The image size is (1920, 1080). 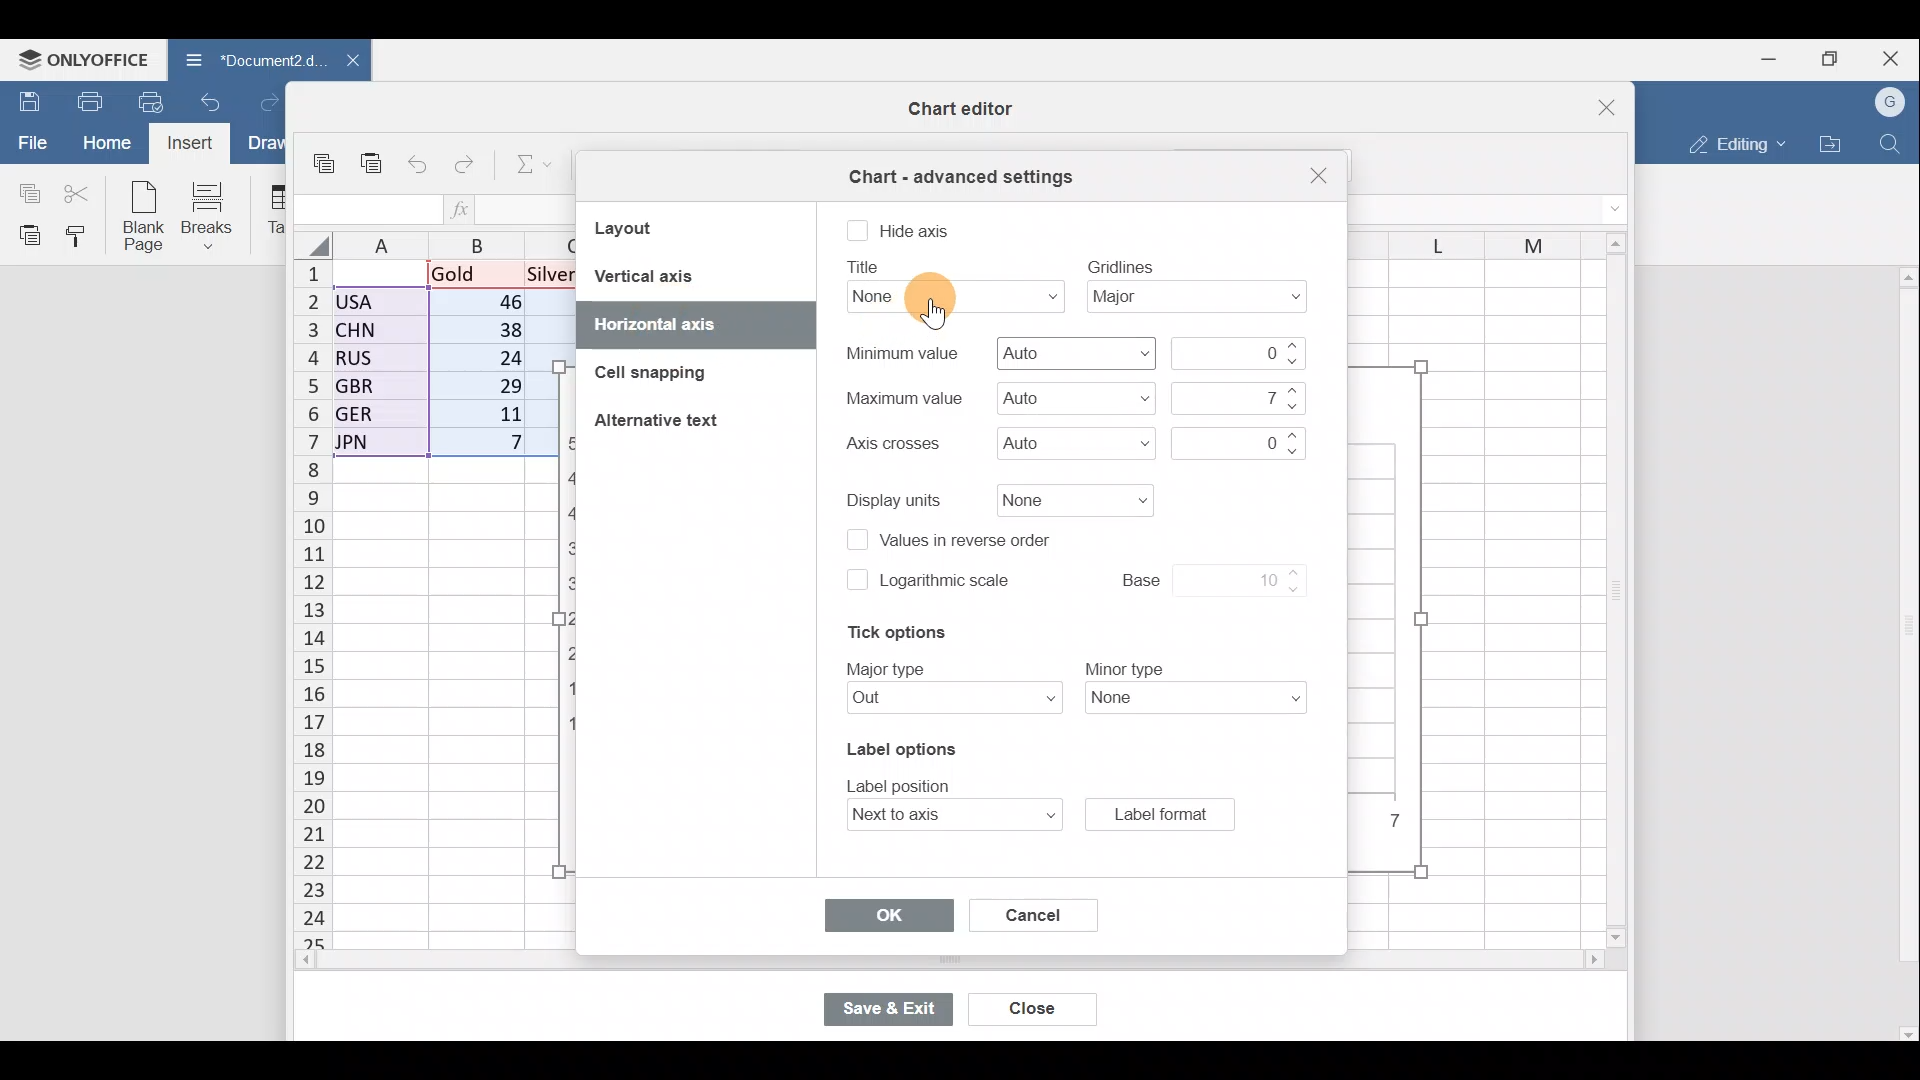 I want to click on Chart advanced settings, so click(x=958, y=170).